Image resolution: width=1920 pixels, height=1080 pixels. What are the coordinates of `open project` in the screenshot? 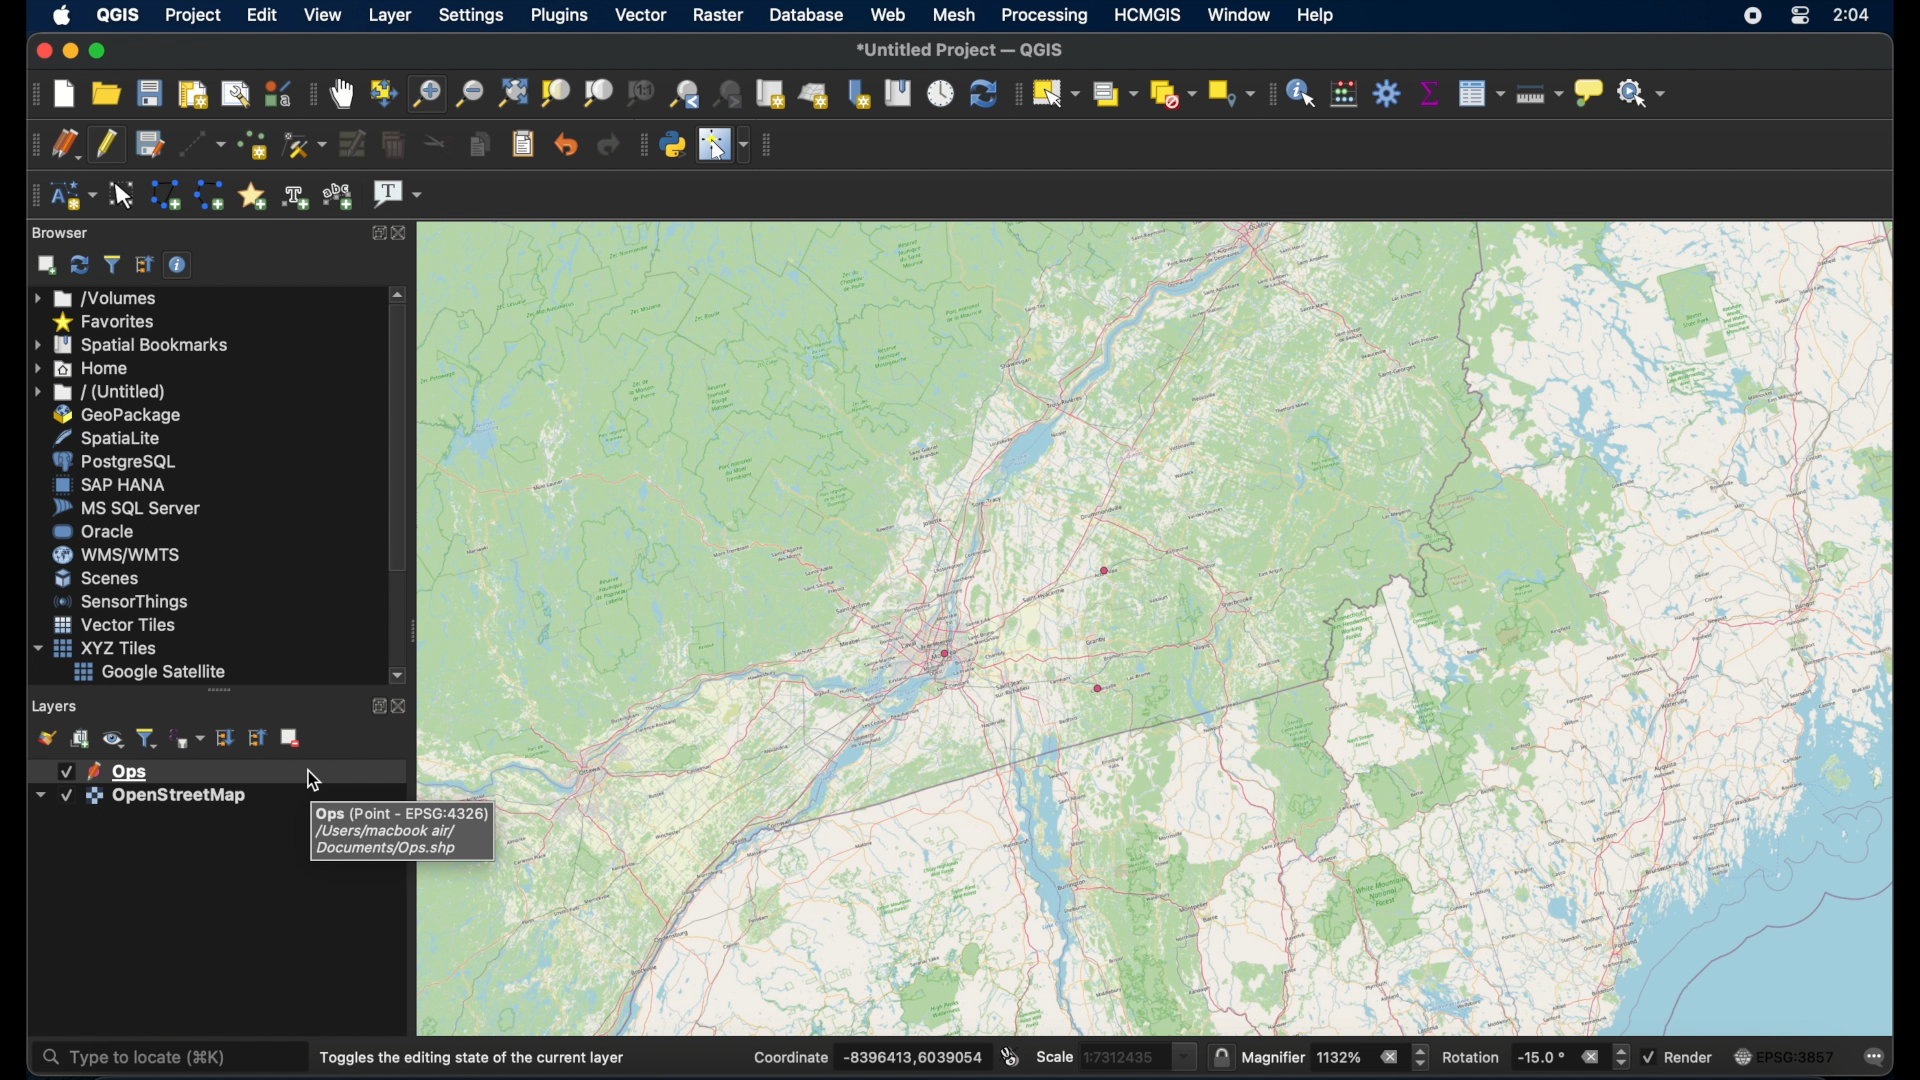 It's located at (105, 94).